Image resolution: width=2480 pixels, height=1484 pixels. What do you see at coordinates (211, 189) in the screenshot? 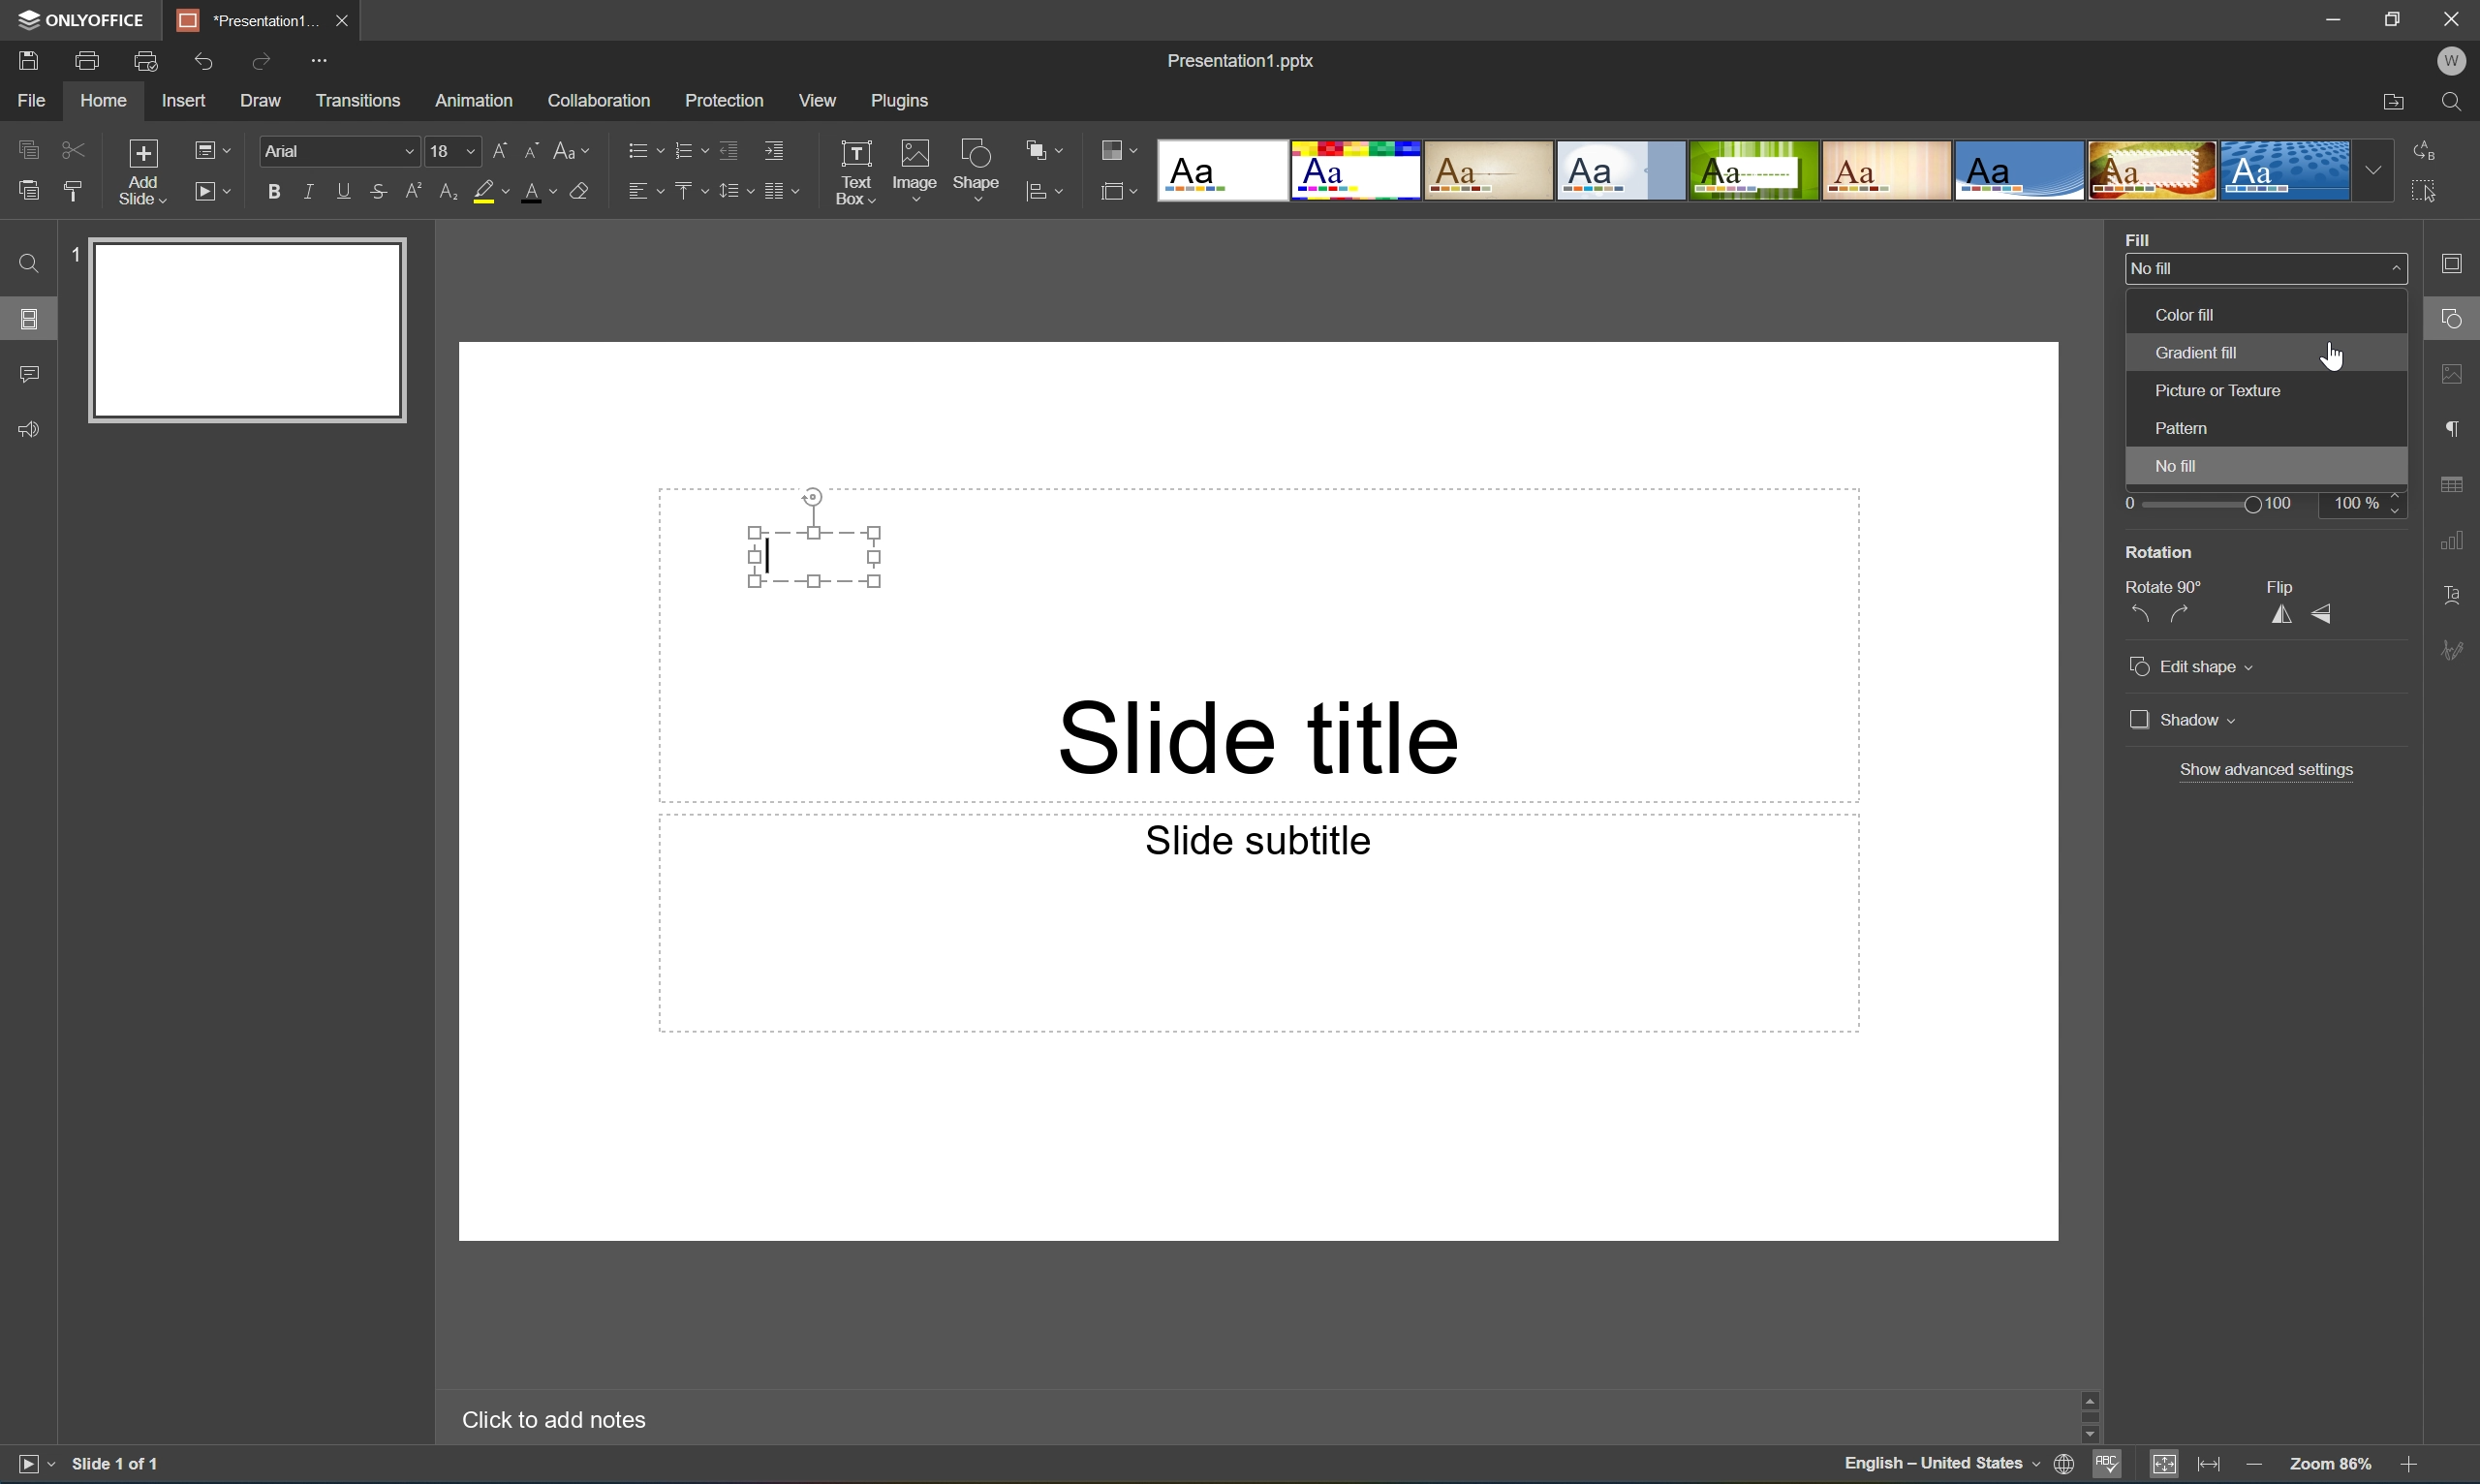
I see `Start slideshow` at bounding box center [211, 189].